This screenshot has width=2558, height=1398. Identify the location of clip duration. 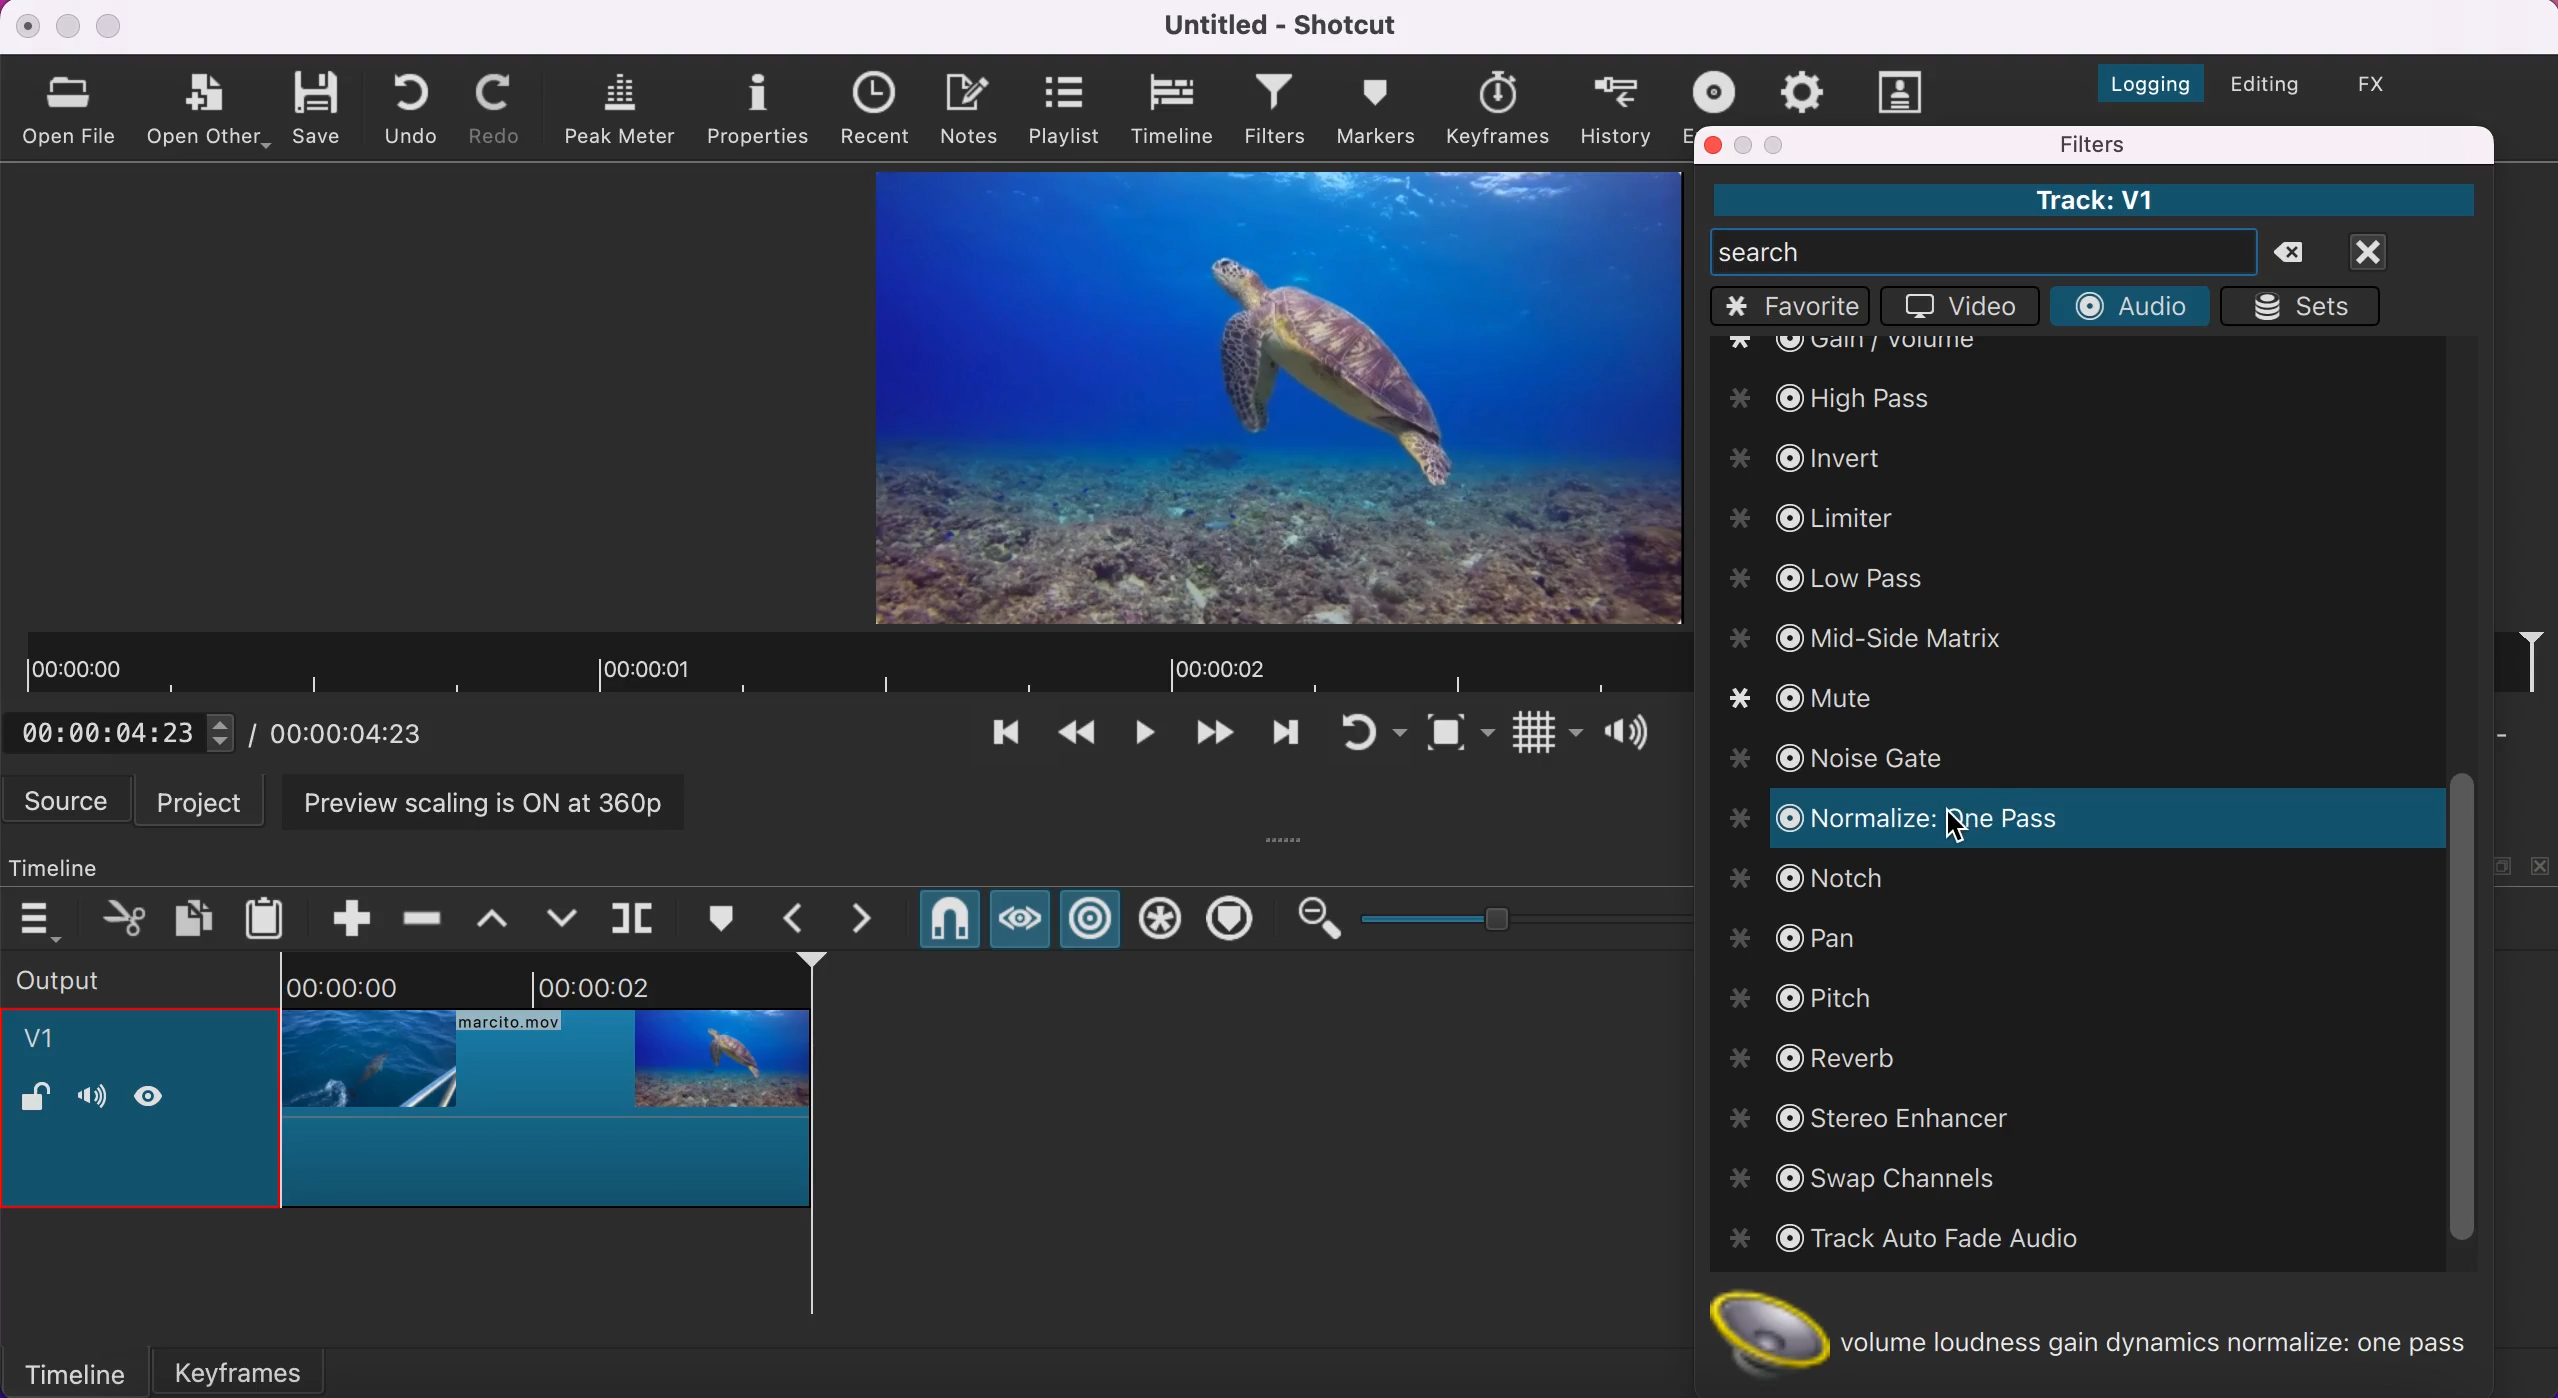
(851, 665).